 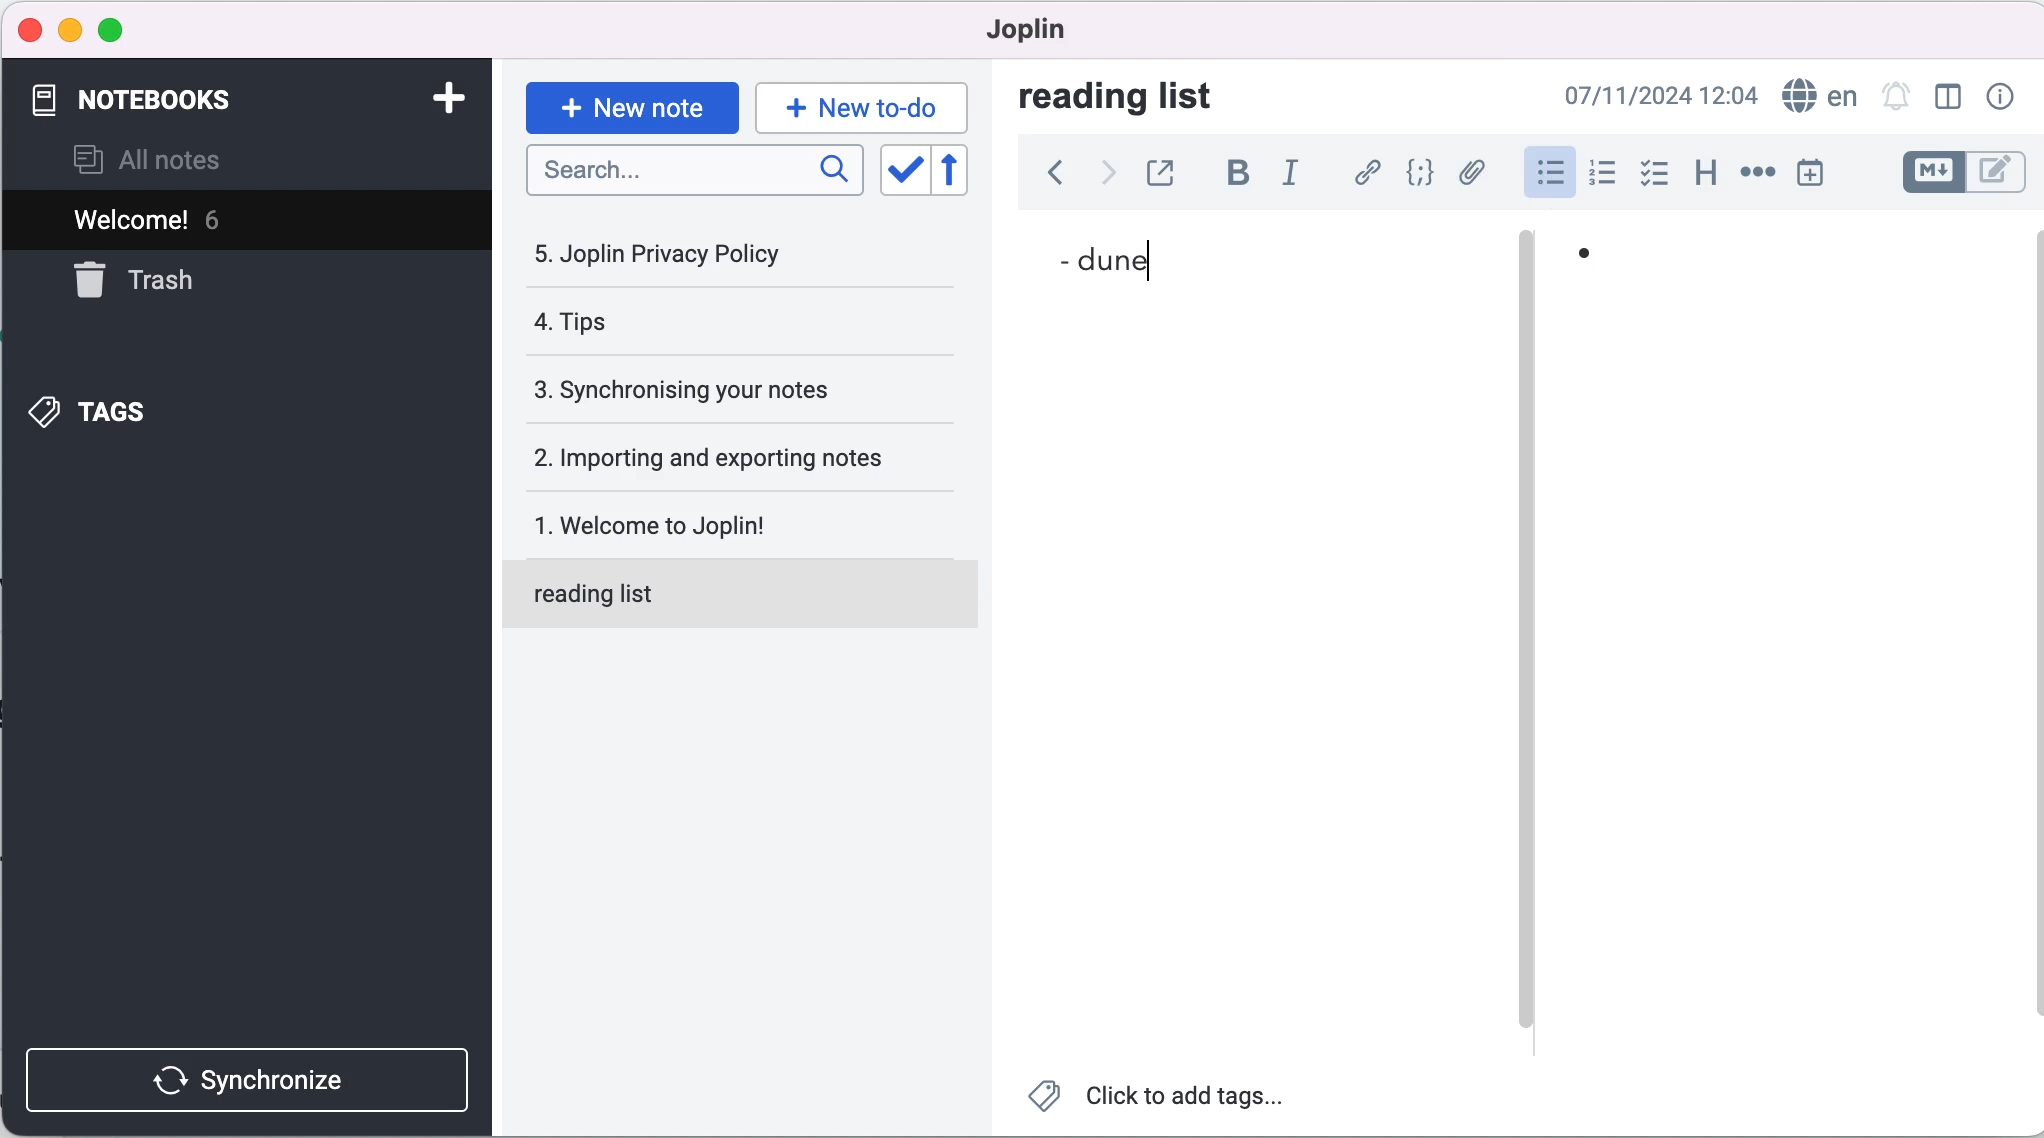 What do you see at coordinates (1140, 98) in the screenshot?
I see `reading list` at bounding box center [1140, 98].